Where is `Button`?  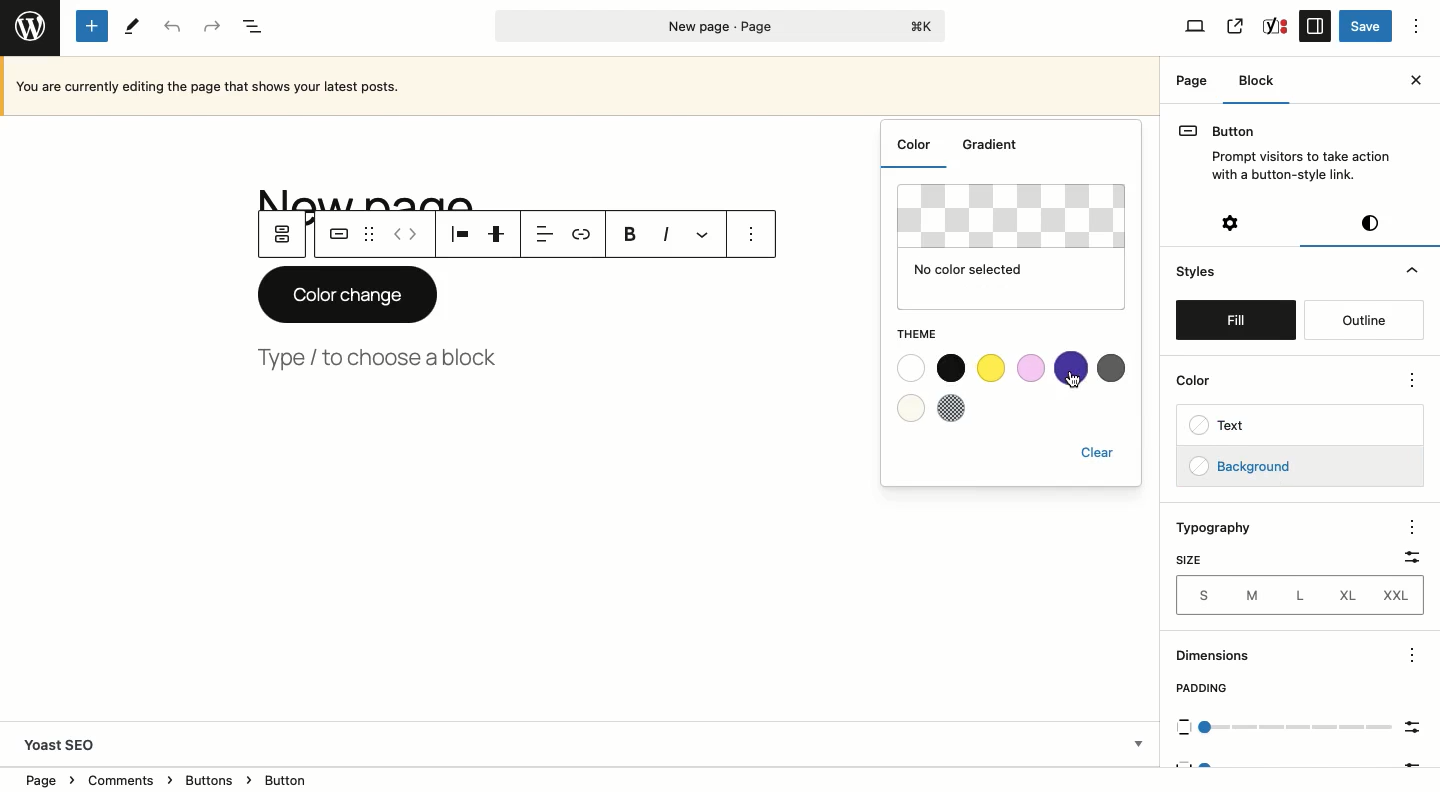
Button is located at coordinates (336, 234).